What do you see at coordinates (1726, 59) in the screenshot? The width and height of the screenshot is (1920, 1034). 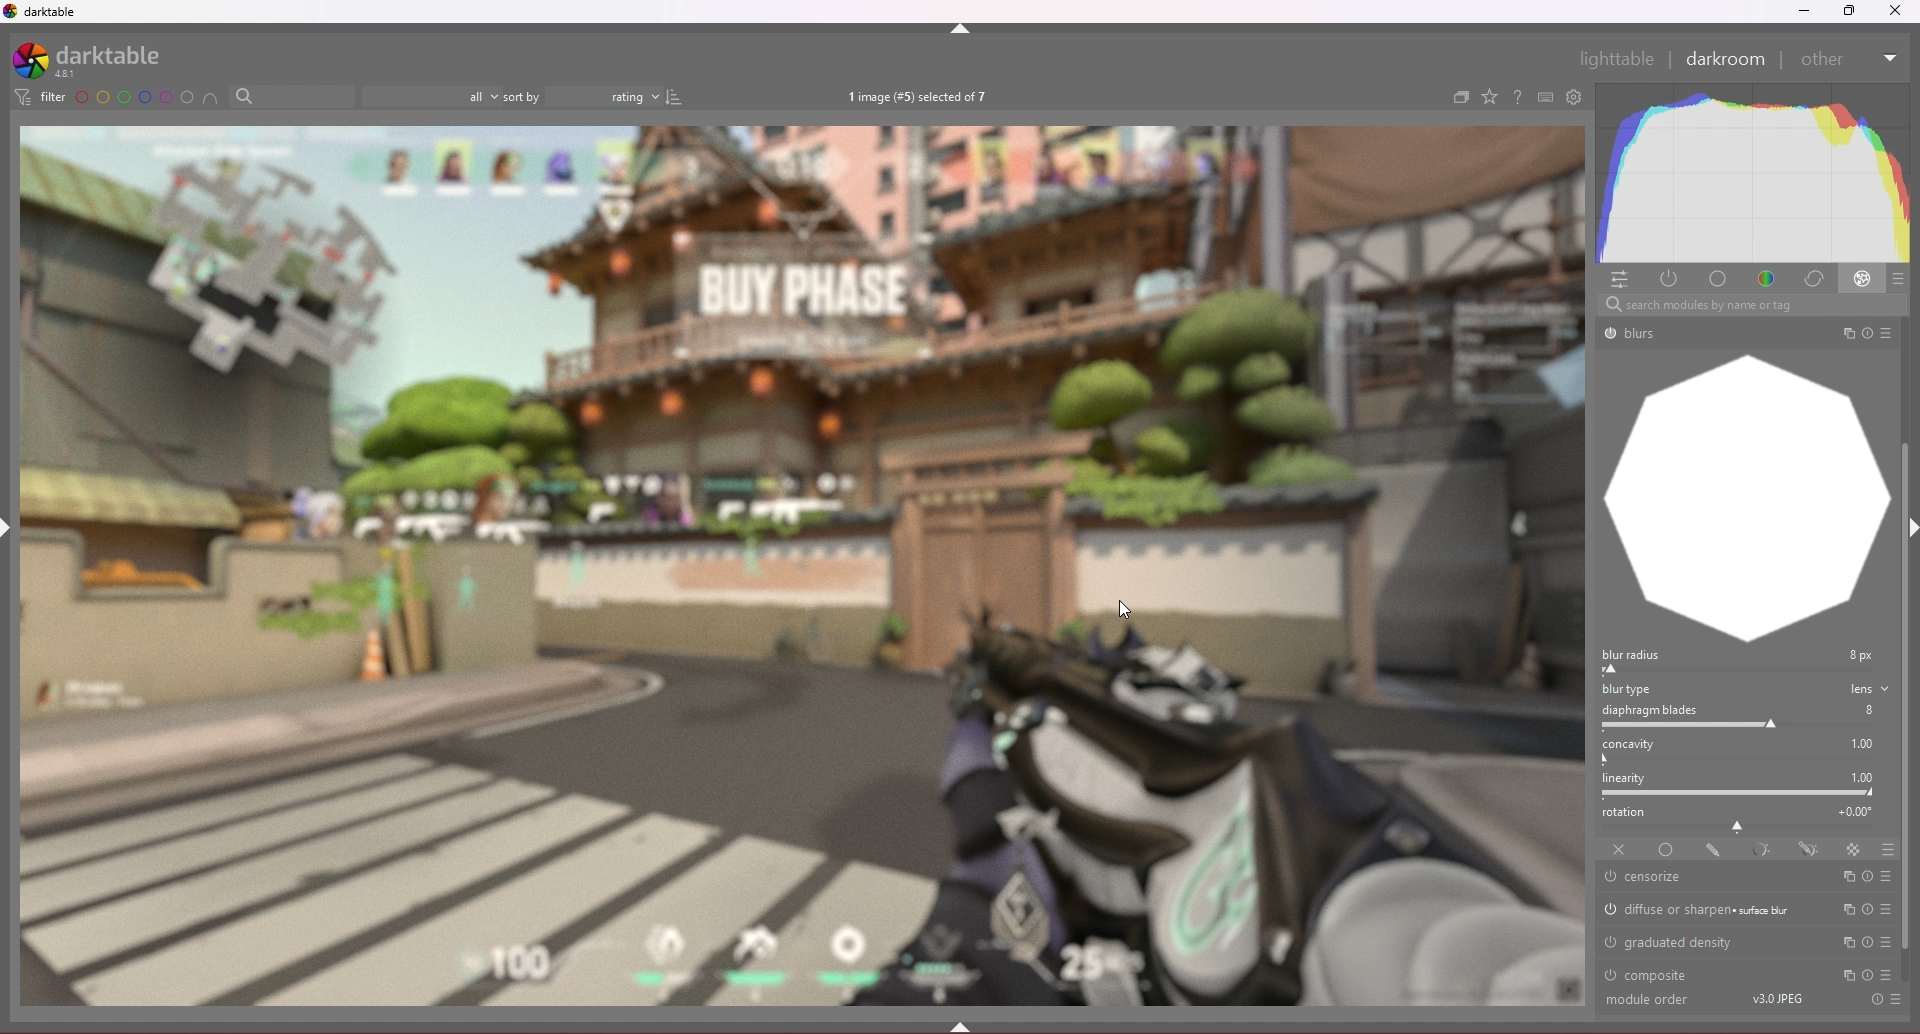 I see `darkroom` at bounding box center [1726, 59].